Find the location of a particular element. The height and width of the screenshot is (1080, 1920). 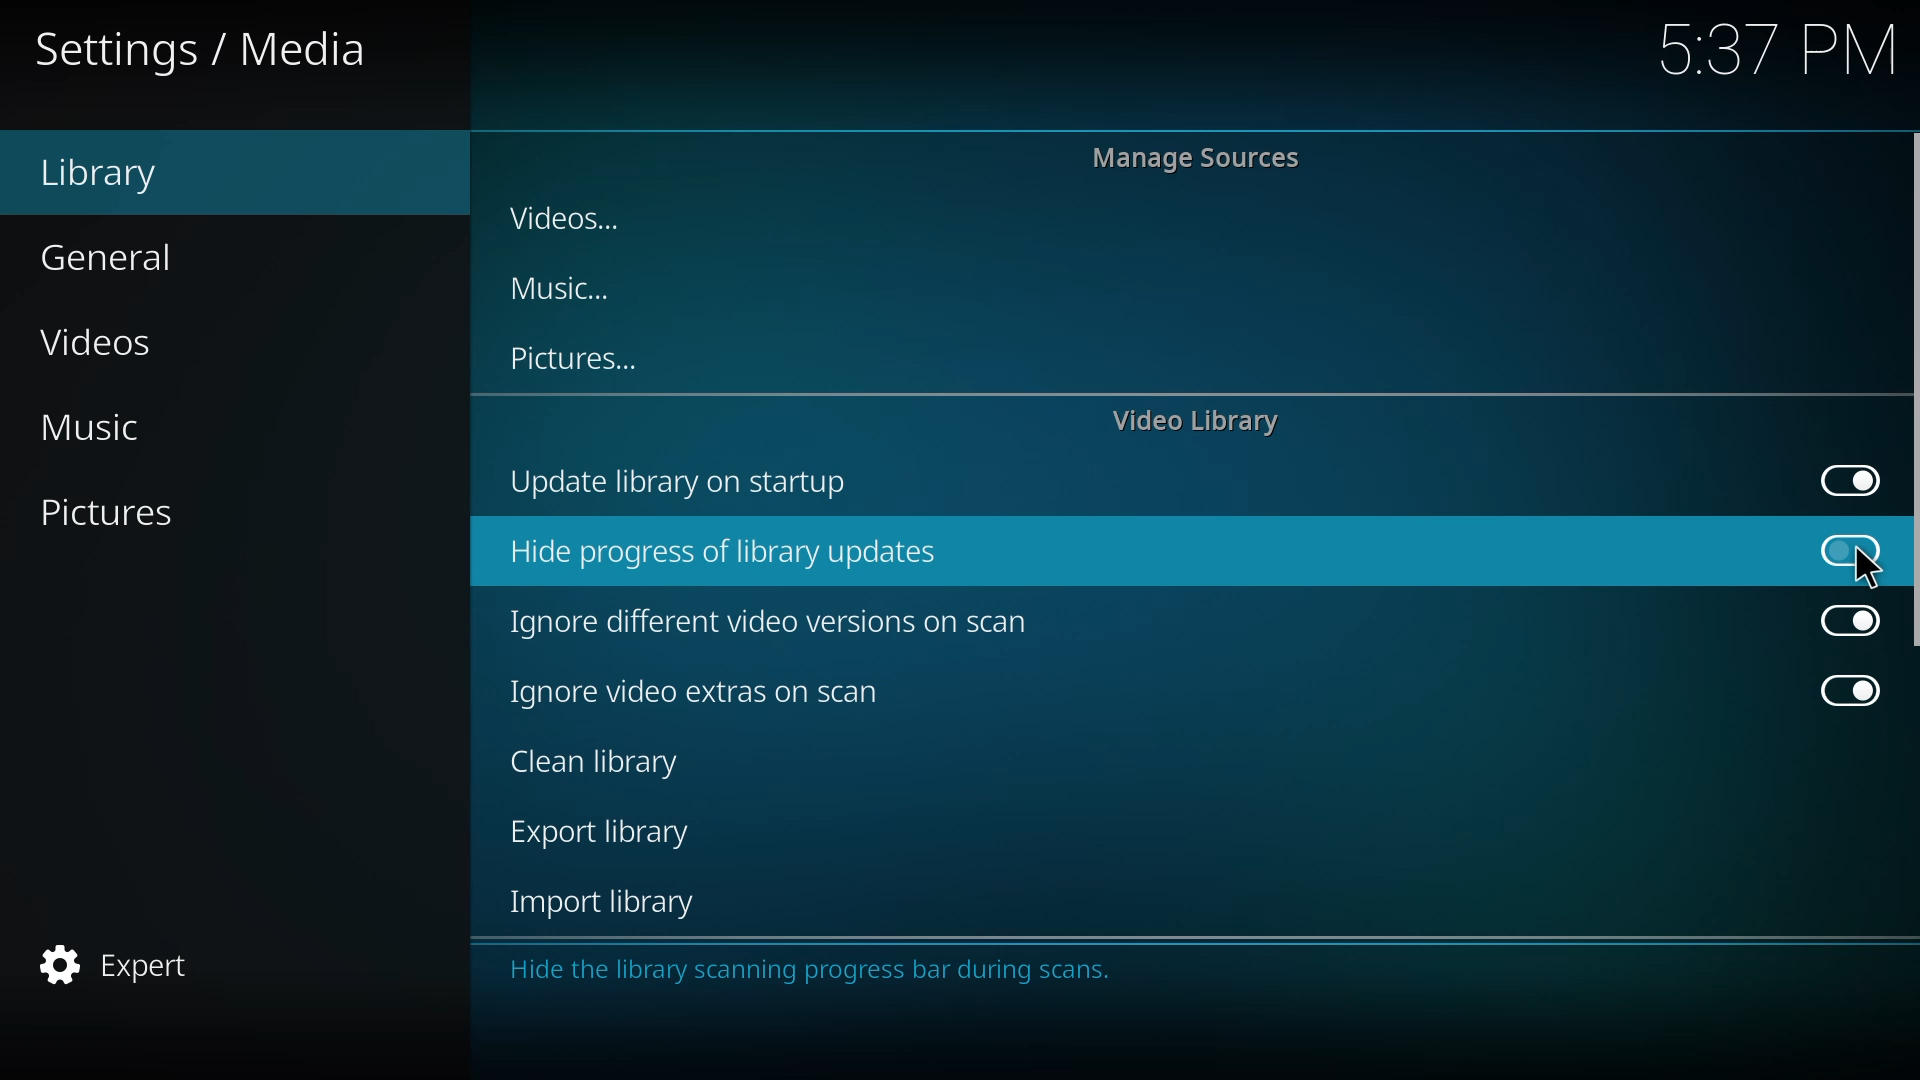

import library is located at coordinates (608, 903).